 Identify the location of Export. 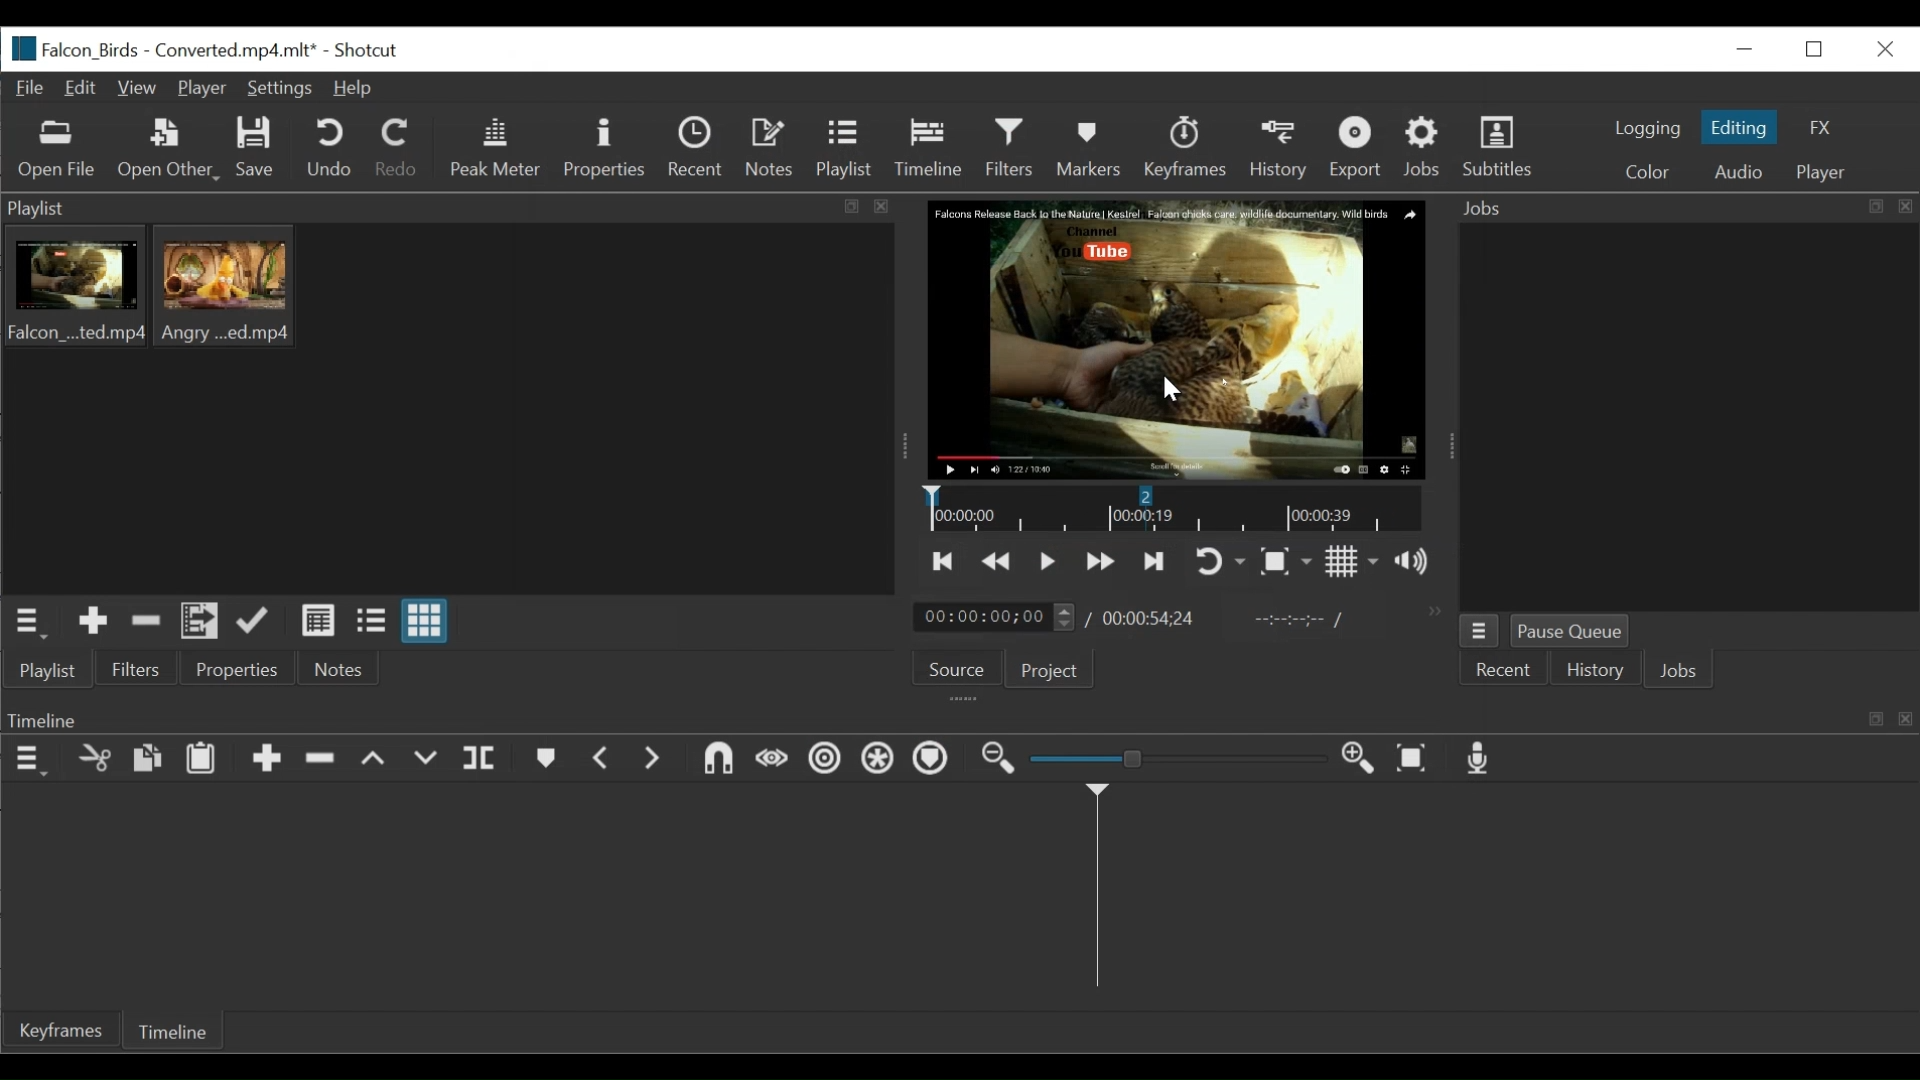
(1359, 148).